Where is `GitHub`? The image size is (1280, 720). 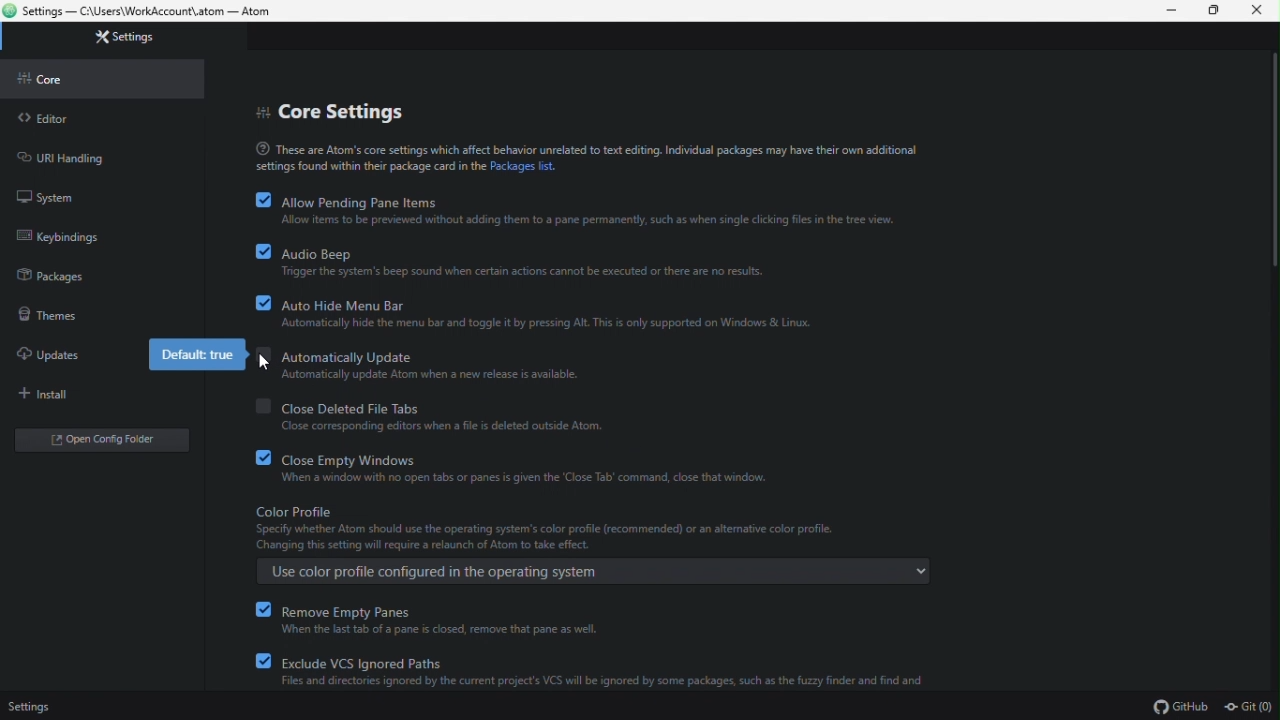 GitHub is located at coordinates (1180, 707).